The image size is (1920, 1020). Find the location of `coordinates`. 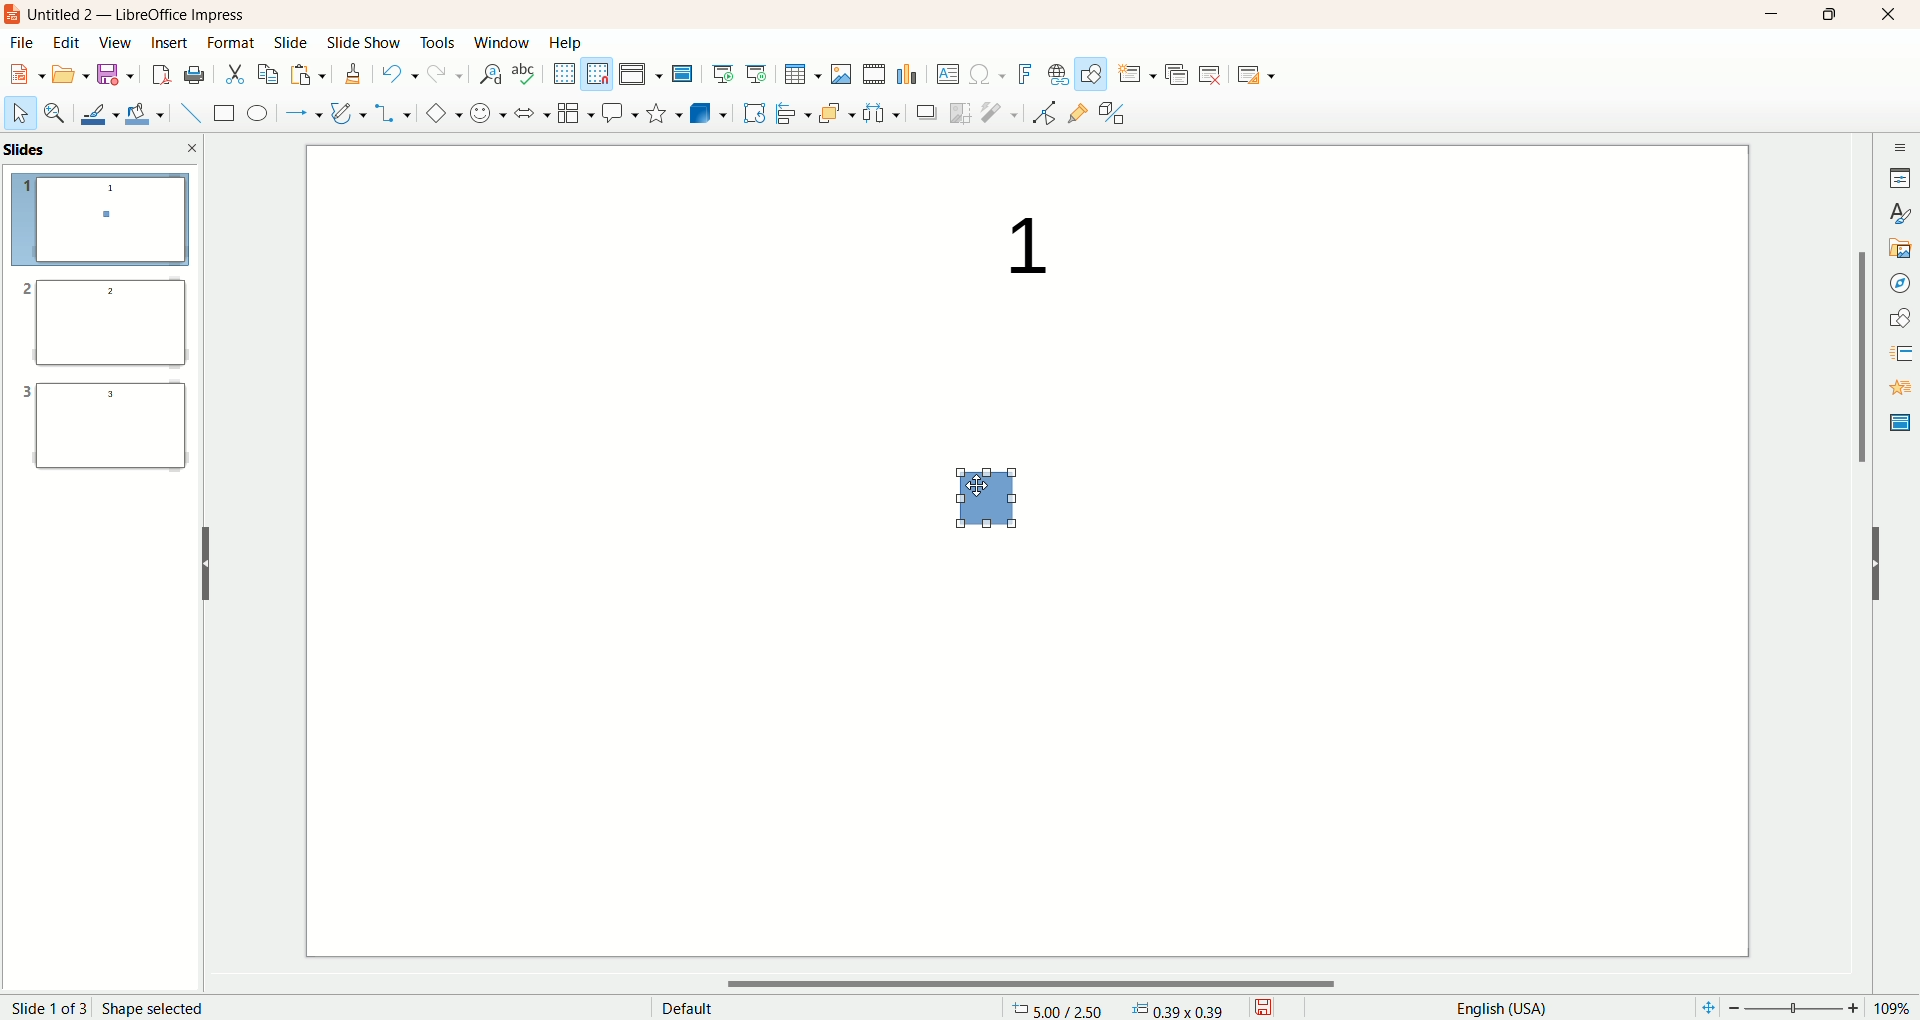

coordinates is located at coordinates (1058, 1008).